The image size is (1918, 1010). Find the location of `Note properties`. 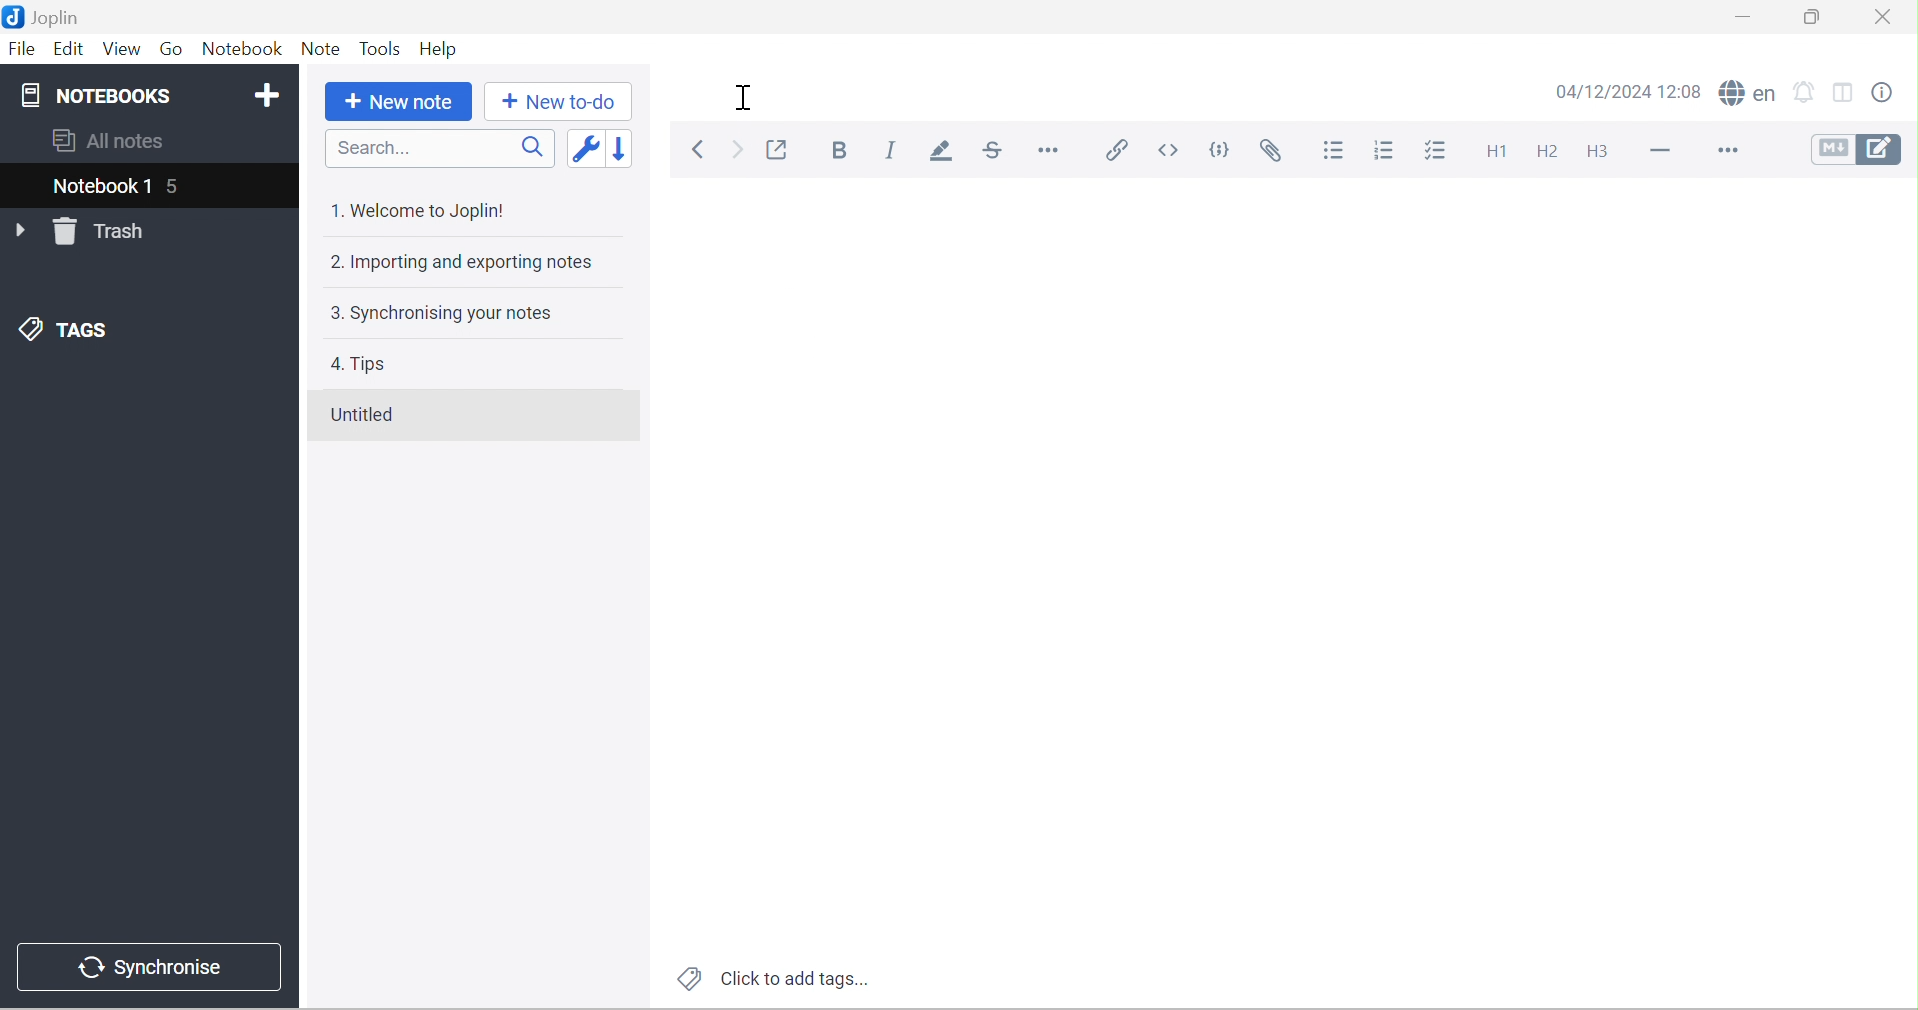

Note properties is located at coordinates (1895, 89).